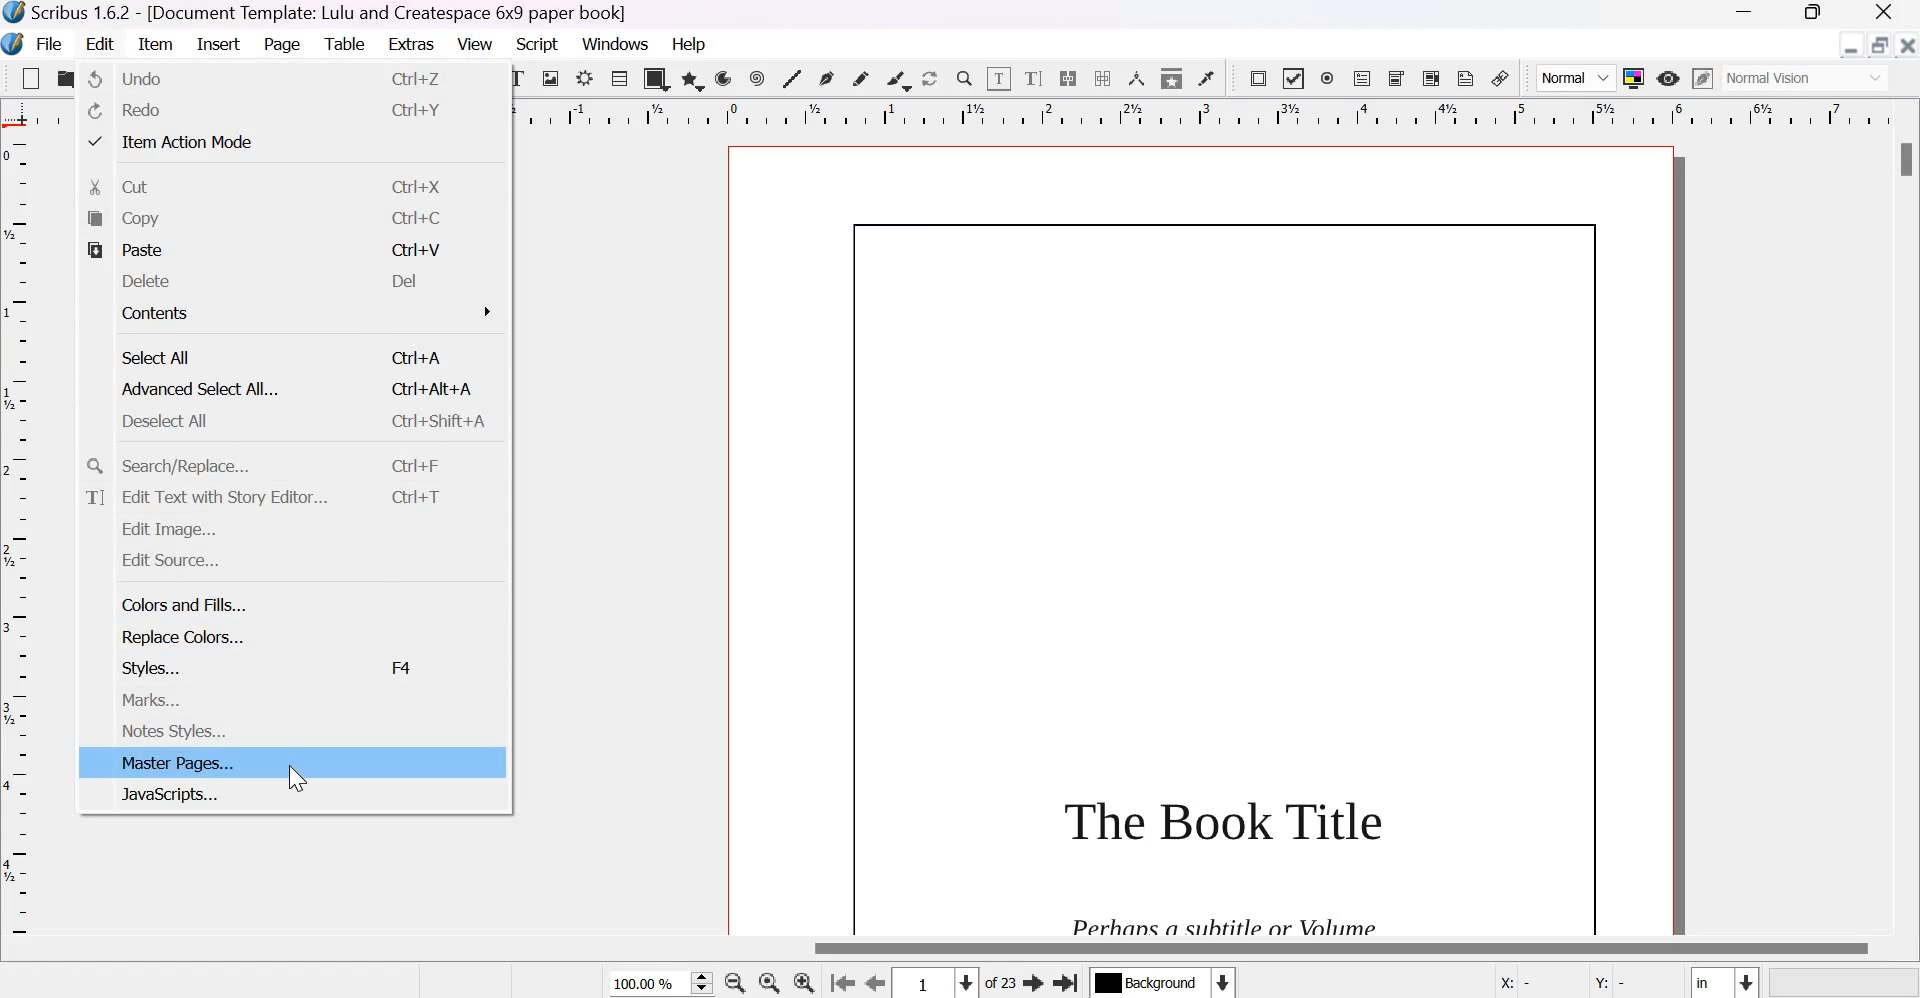 The image size is (1920, 998). Describe the element at coordinates (1432, 78) in the screenshot. I see `PDF list box` at that location.